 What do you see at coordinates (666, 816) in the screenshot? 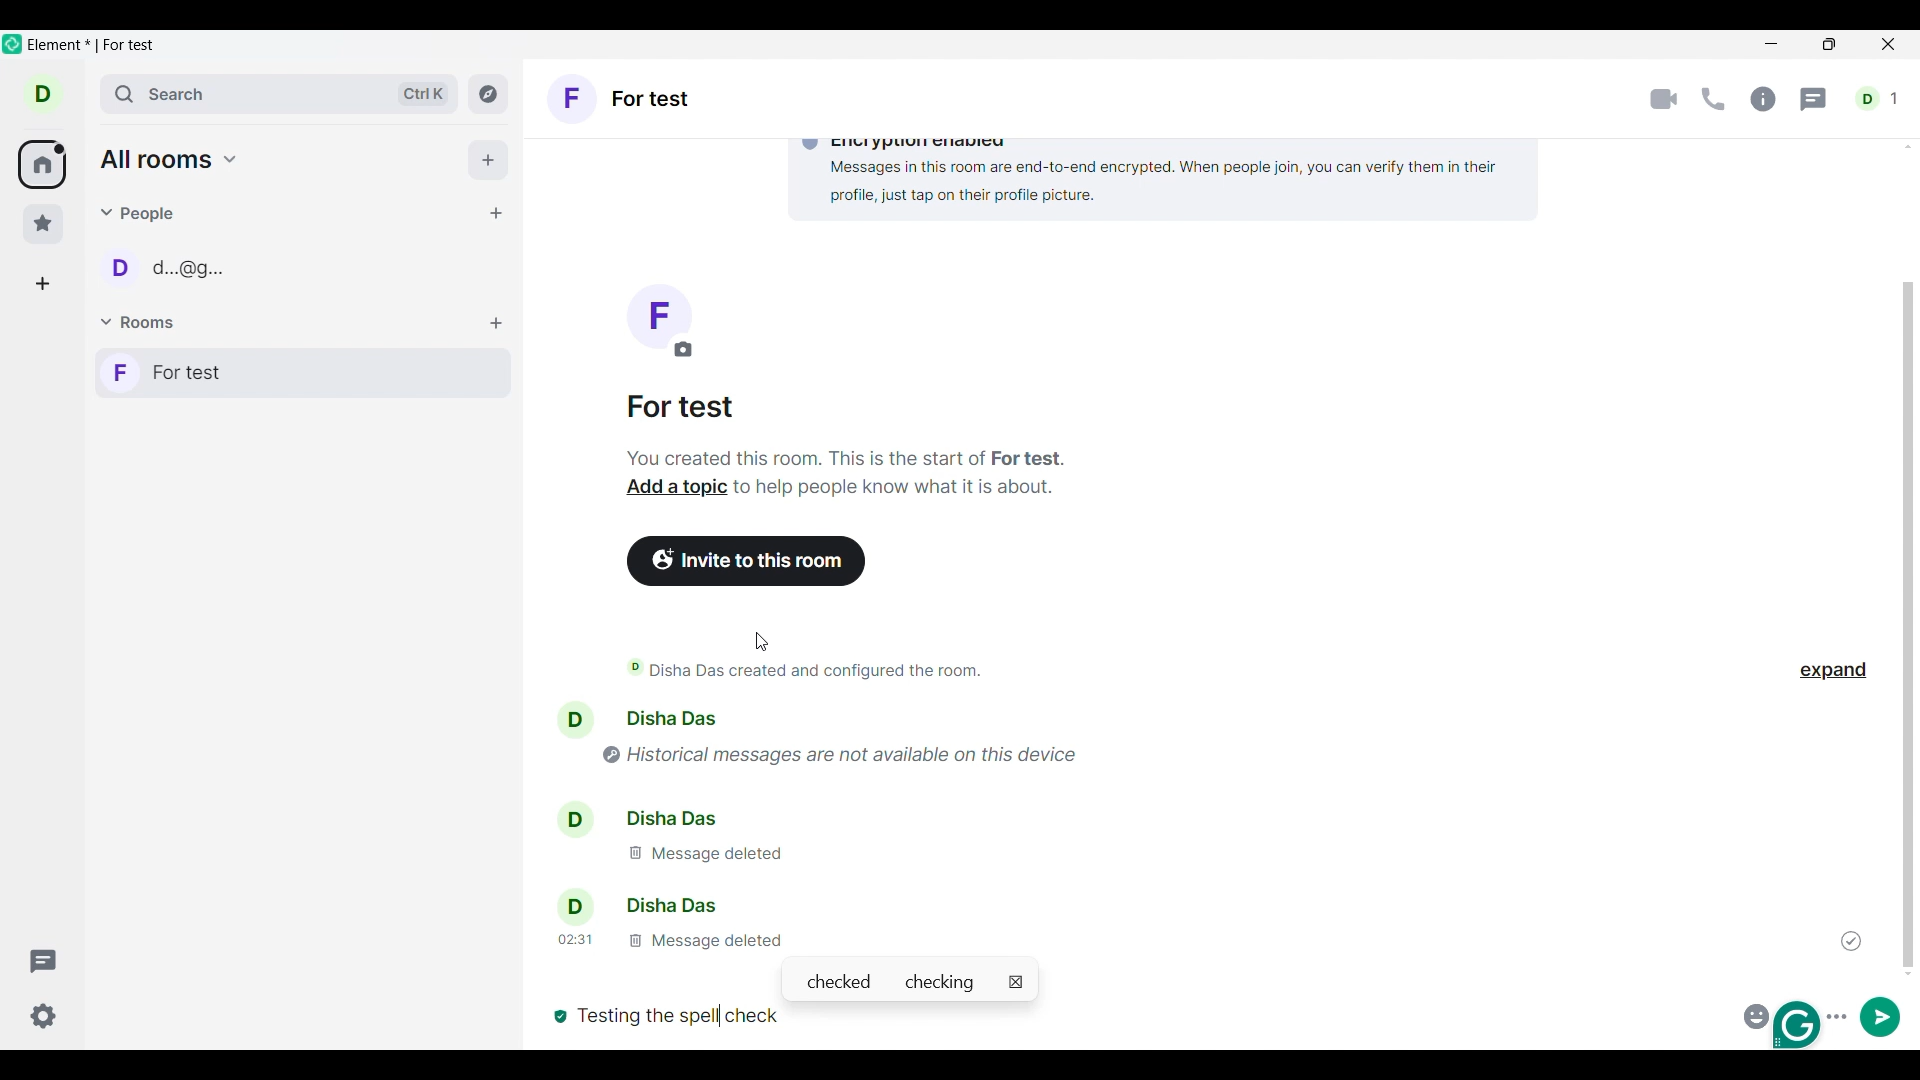
I see `disha das` at bounding box center [666, 816].